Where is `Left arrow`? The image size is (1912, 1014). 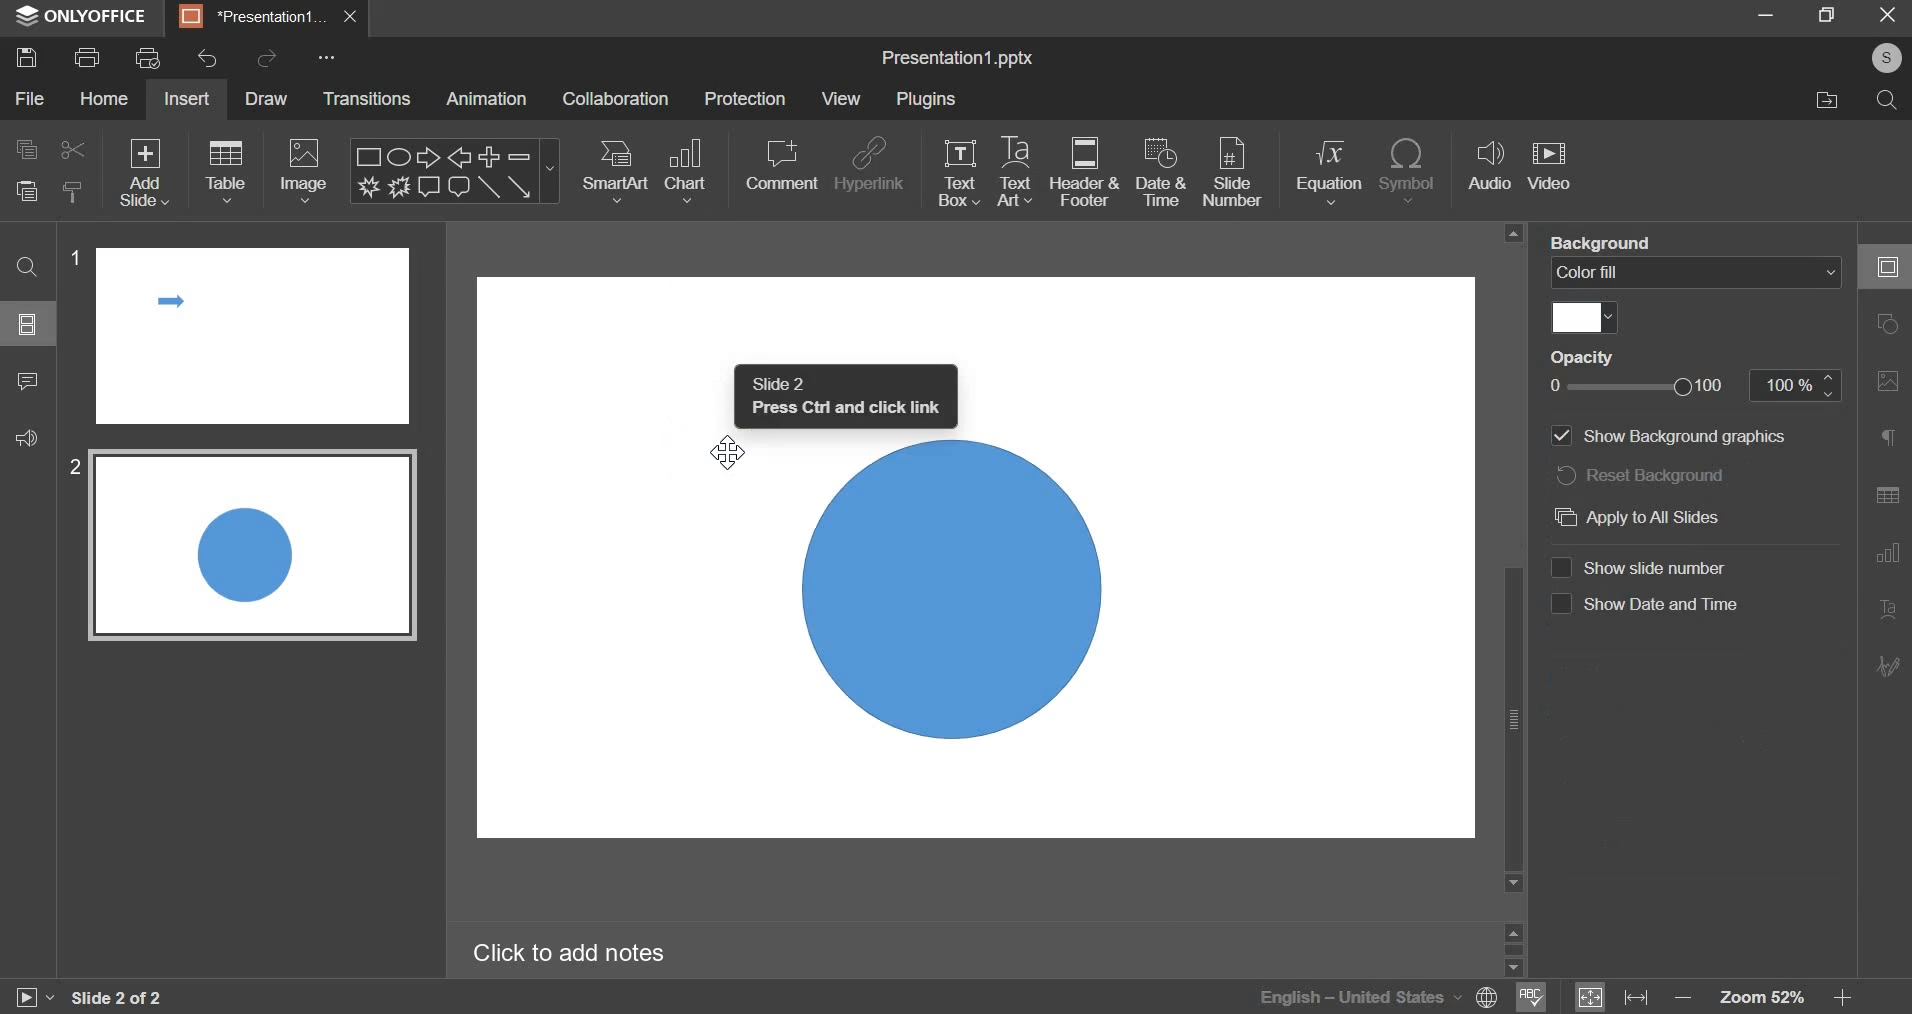 Left arrow is located at coordinates (460, 156).